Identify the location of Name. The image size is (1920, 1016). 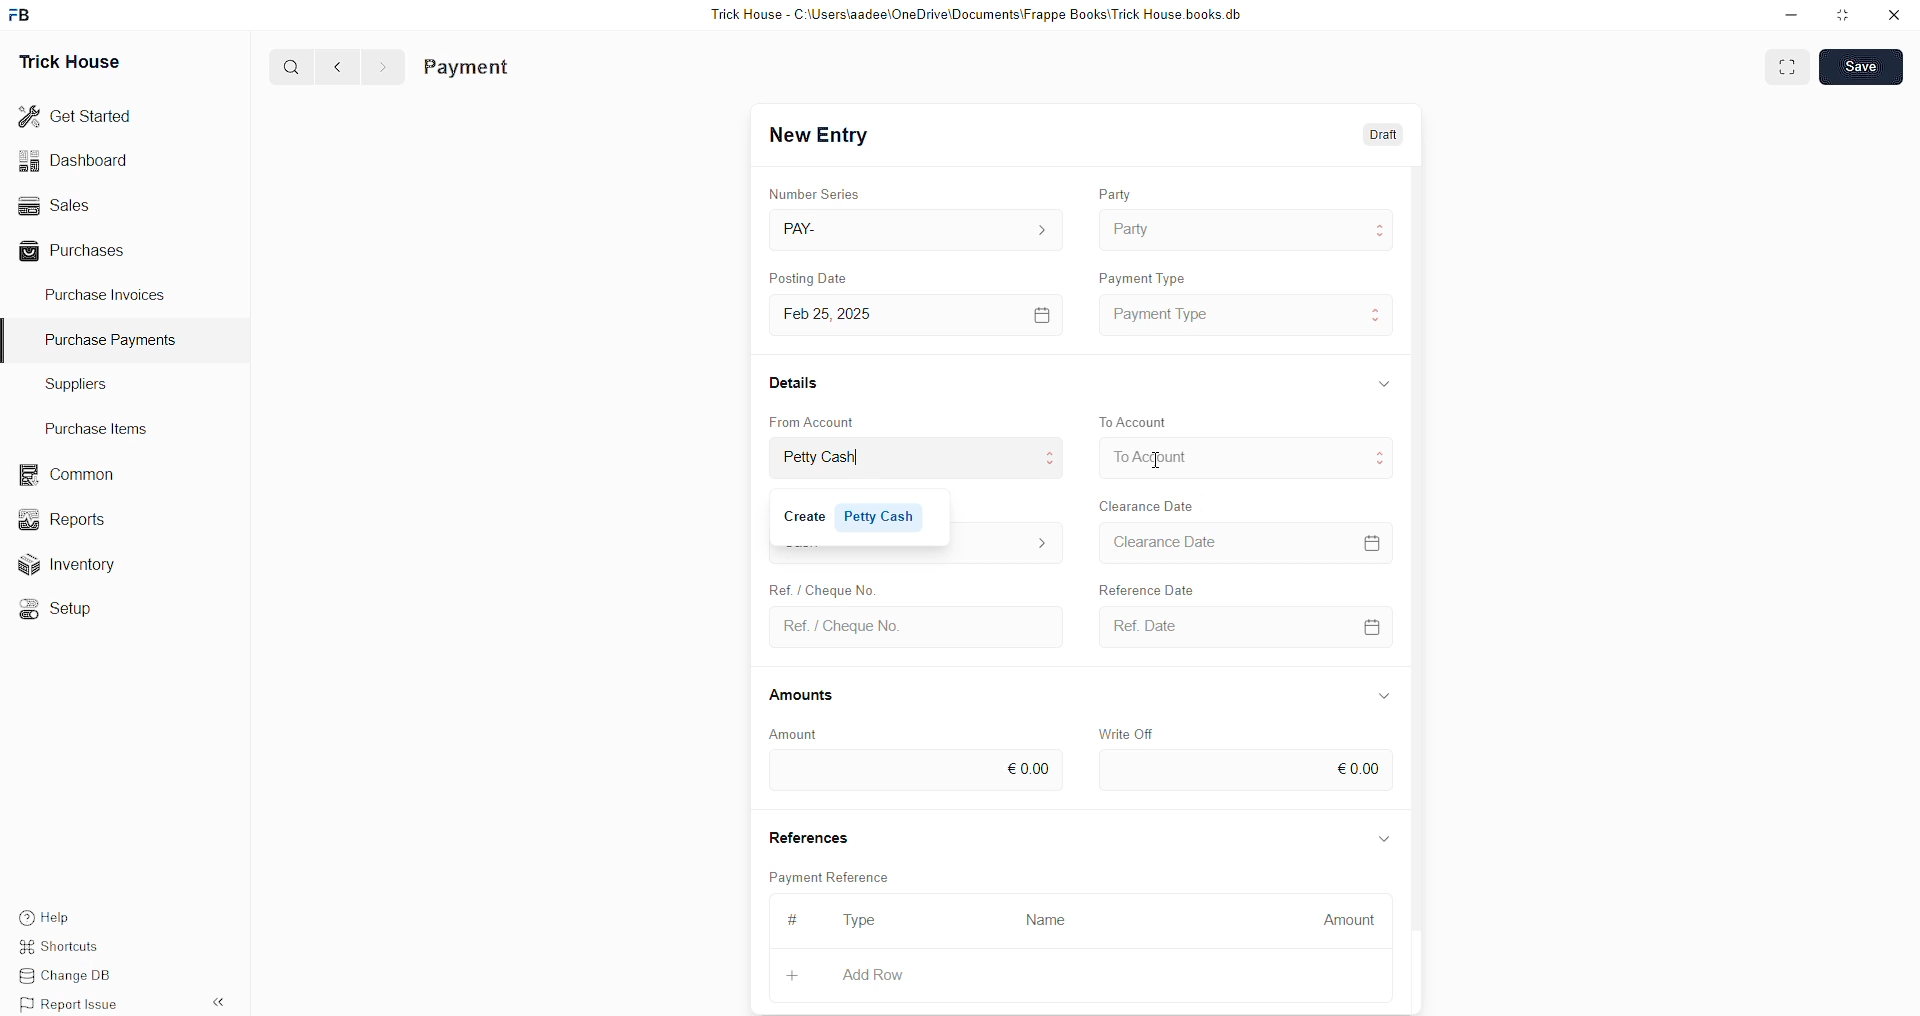
(1052, 919).